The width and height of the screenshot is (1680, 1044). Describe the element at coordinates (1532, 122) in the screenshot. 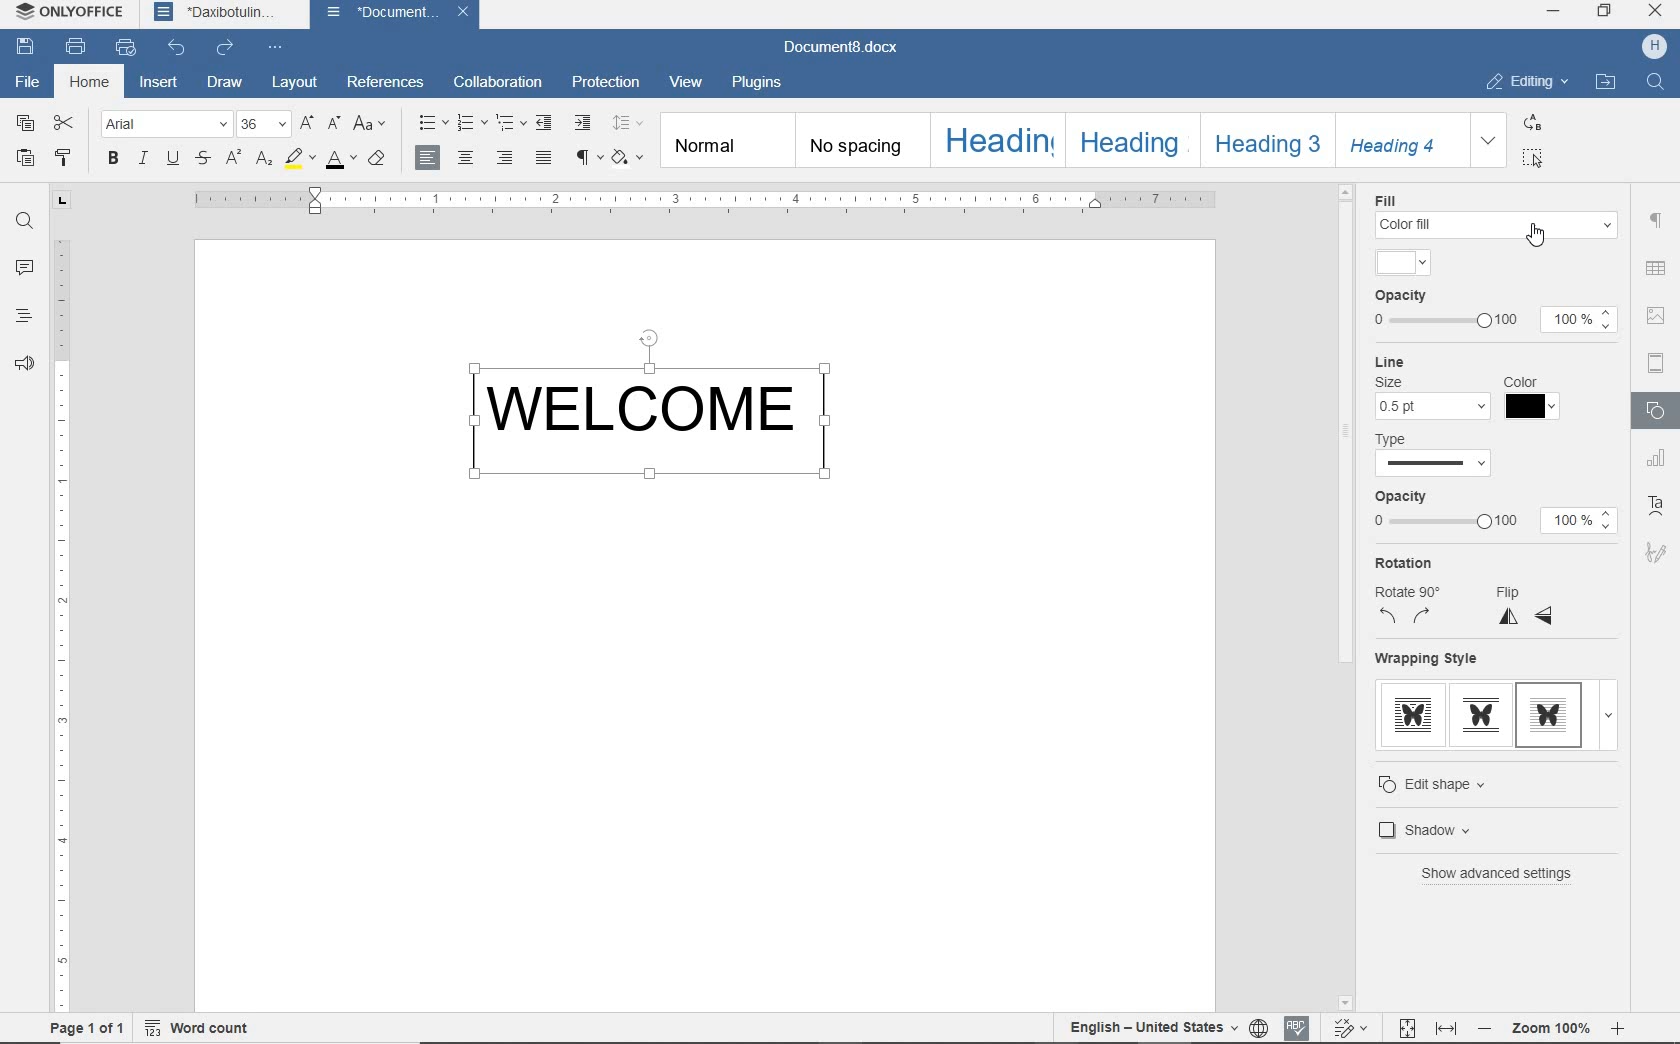

I see `REPLACE` at that location.